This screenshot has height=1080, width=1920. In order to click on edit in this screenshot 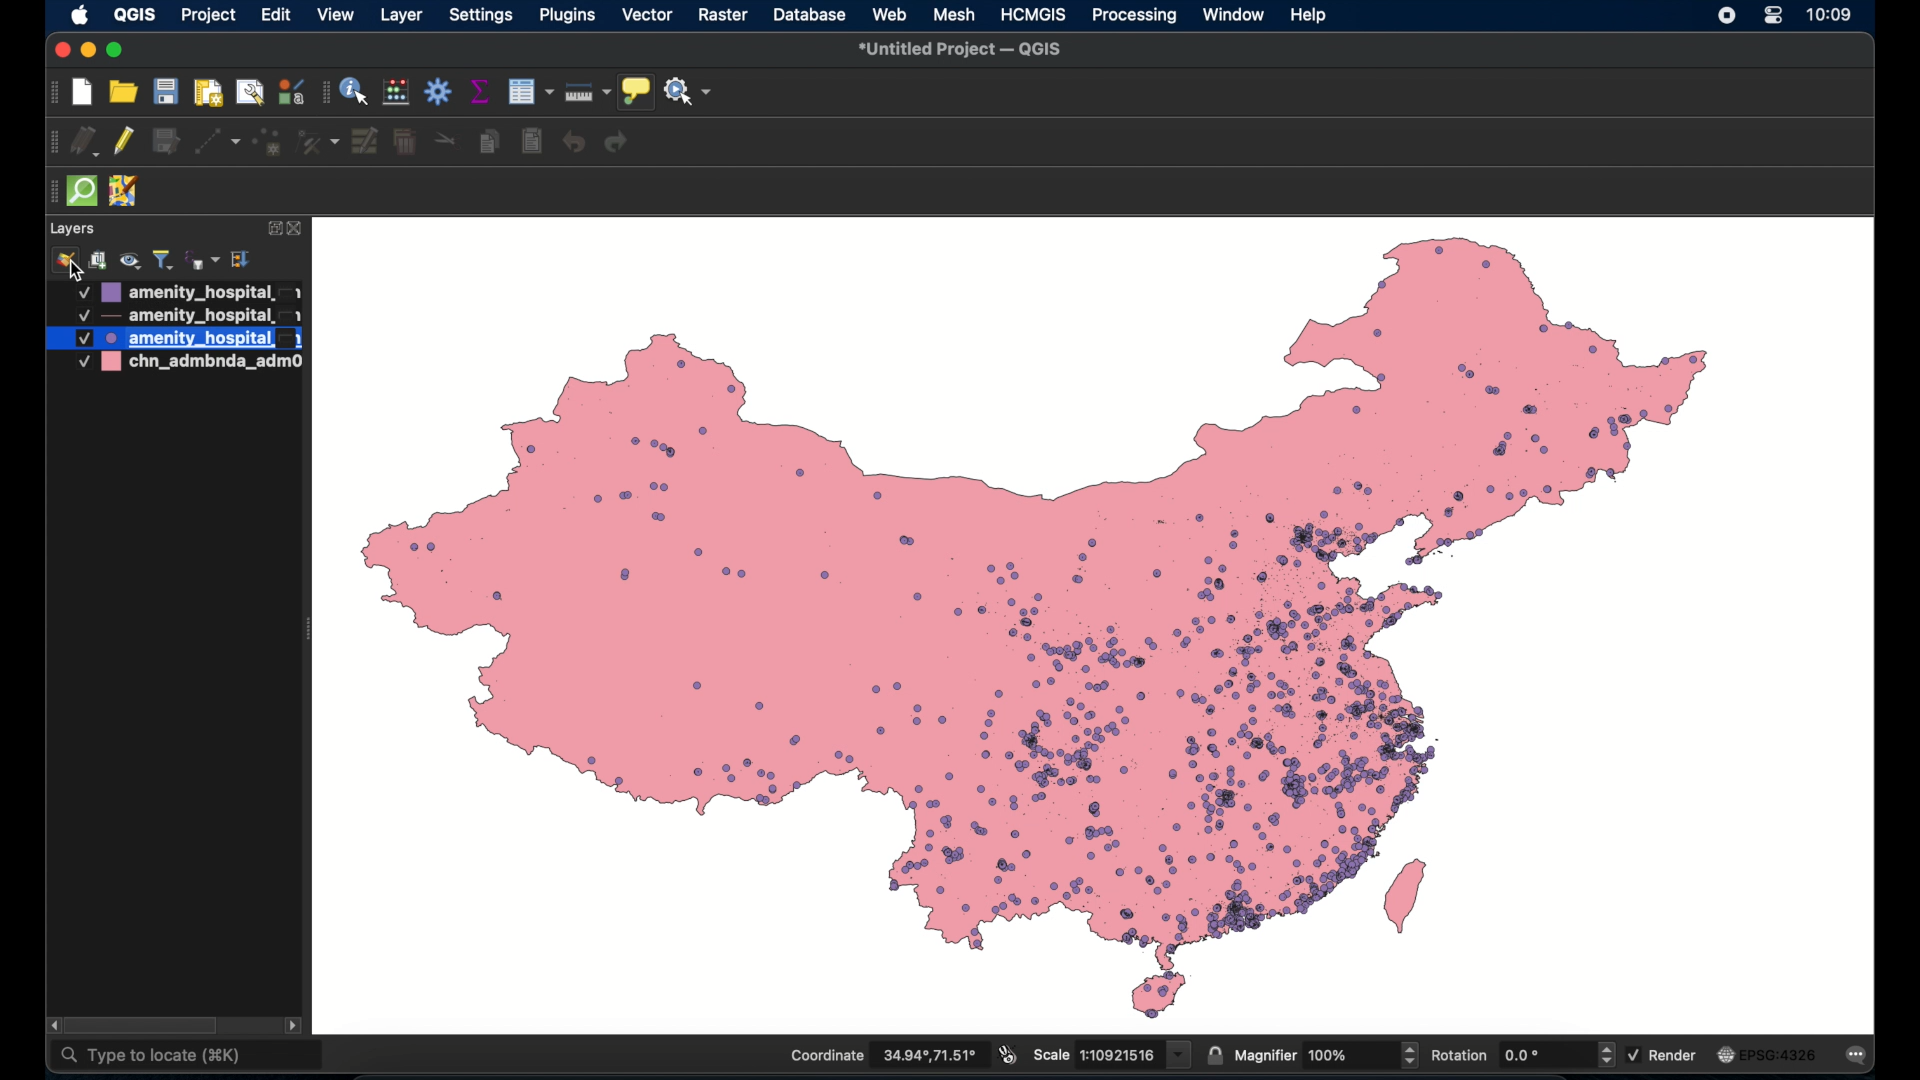, I will do `click(276, 14)`.